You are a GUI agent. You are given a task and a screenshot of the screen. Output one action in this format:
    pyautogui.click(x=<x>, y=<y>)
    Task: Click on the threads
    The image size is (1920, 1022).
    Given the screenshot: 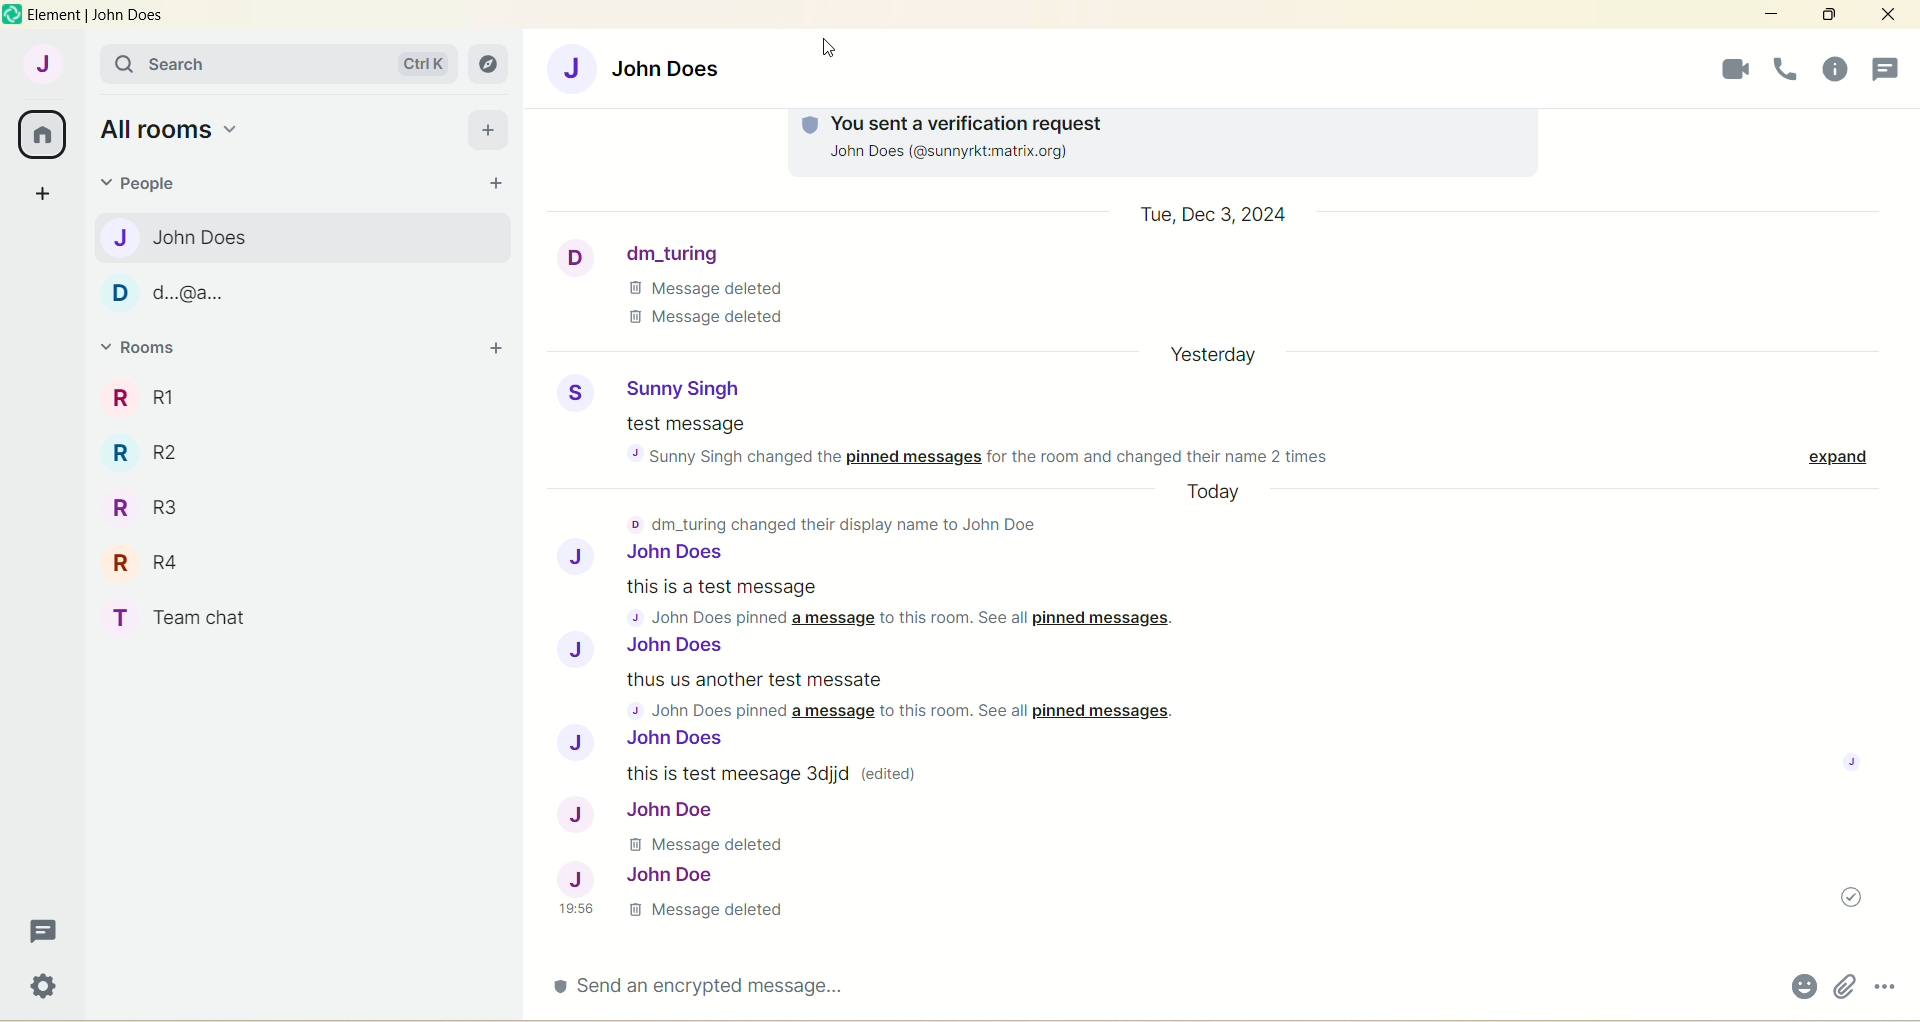 What is the action you would take?
    pyautogui.click(x=39, y=930)
    